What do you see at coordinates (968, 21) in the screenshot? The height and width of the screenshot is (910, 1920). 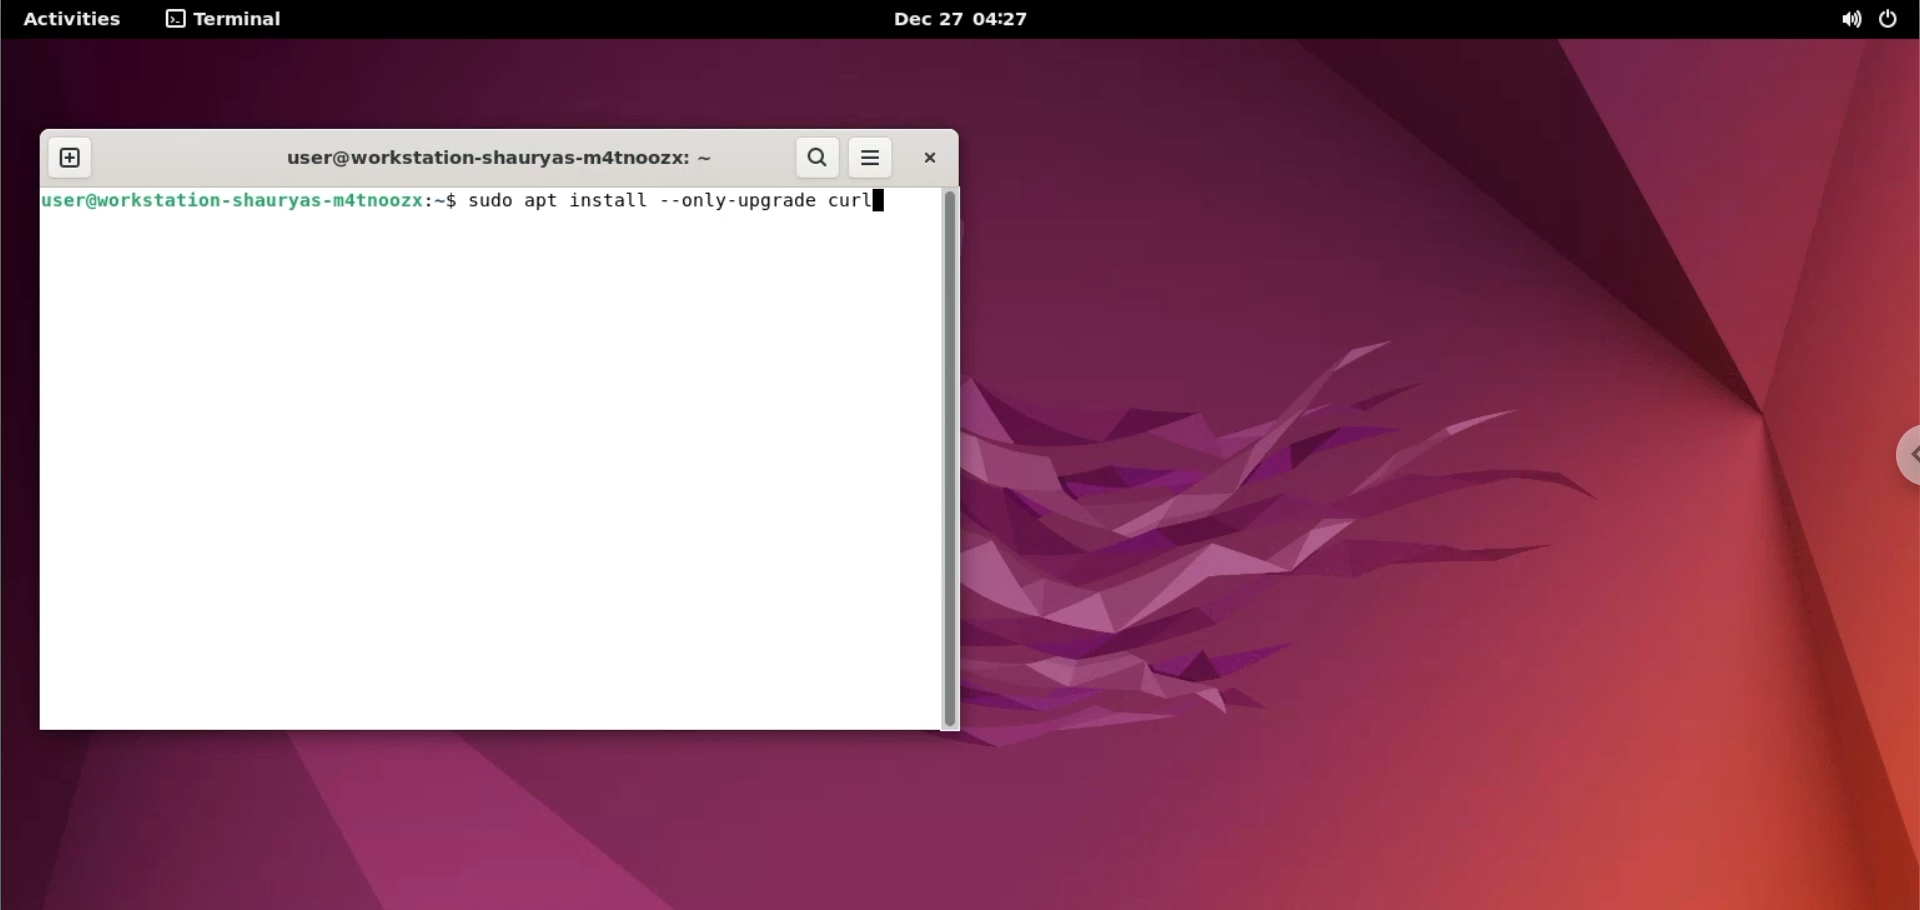 I see `Dec 27 04:27` at bounding box center [968, 21].